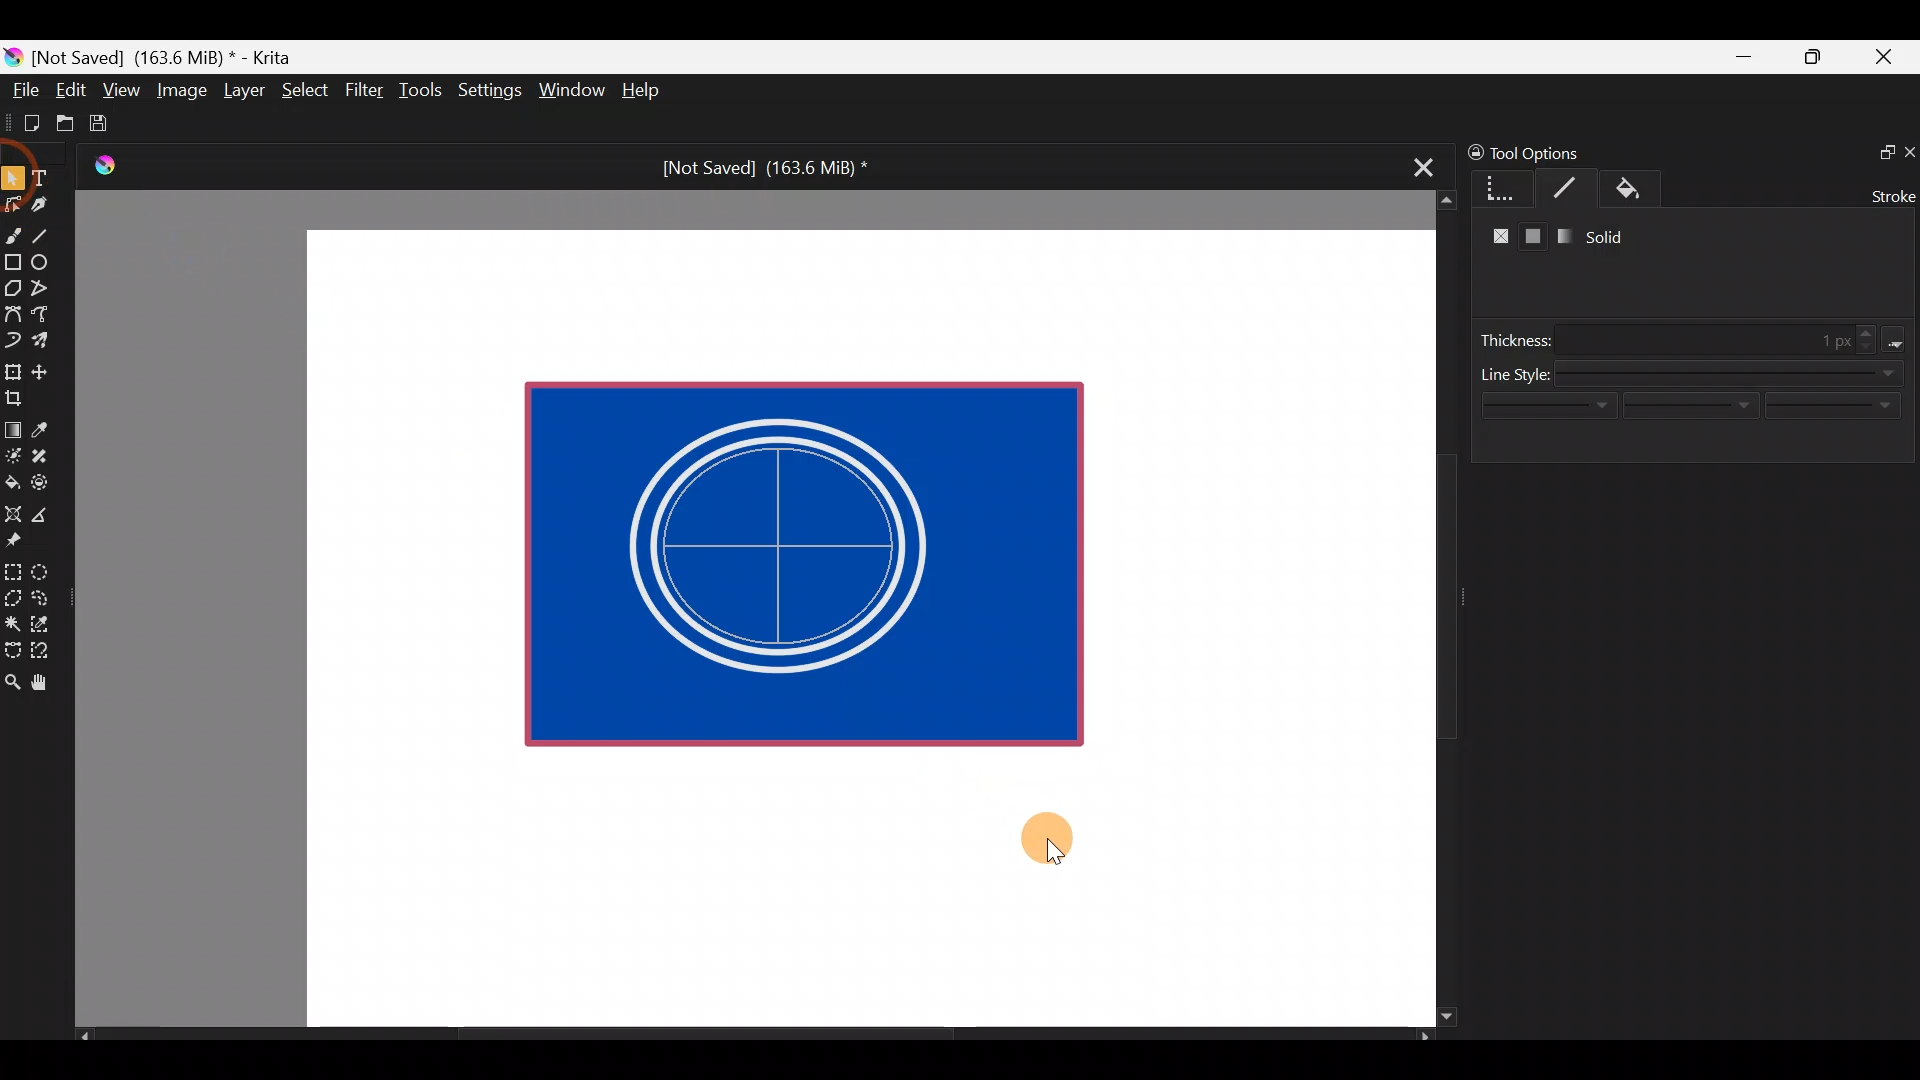 Image resolution: width=1920 pixels, height=1080 pixels. What do you see at coordinates (47, 569) in the screenshot?
I see `Elliptical selection tool` at bounding box center [47, 569].